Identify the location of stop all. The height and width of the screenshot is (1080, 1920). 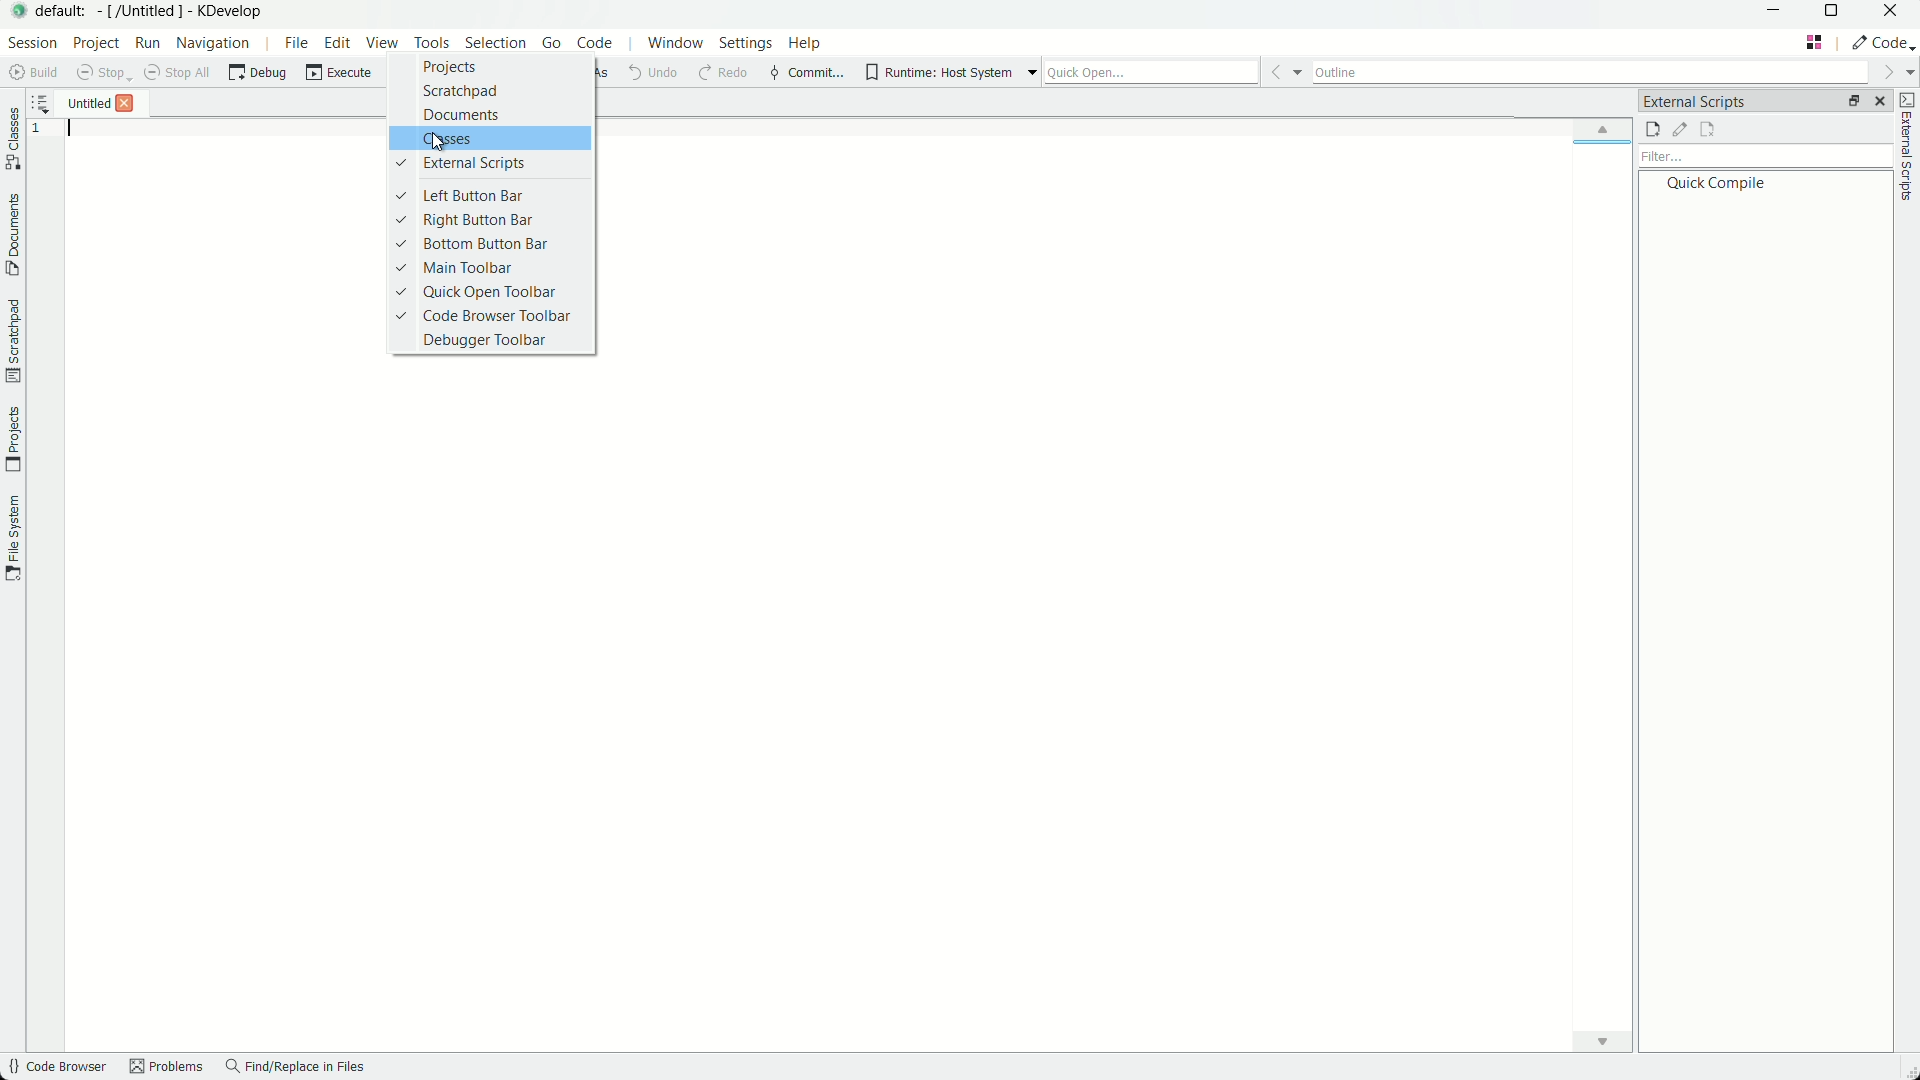
(179, 76).